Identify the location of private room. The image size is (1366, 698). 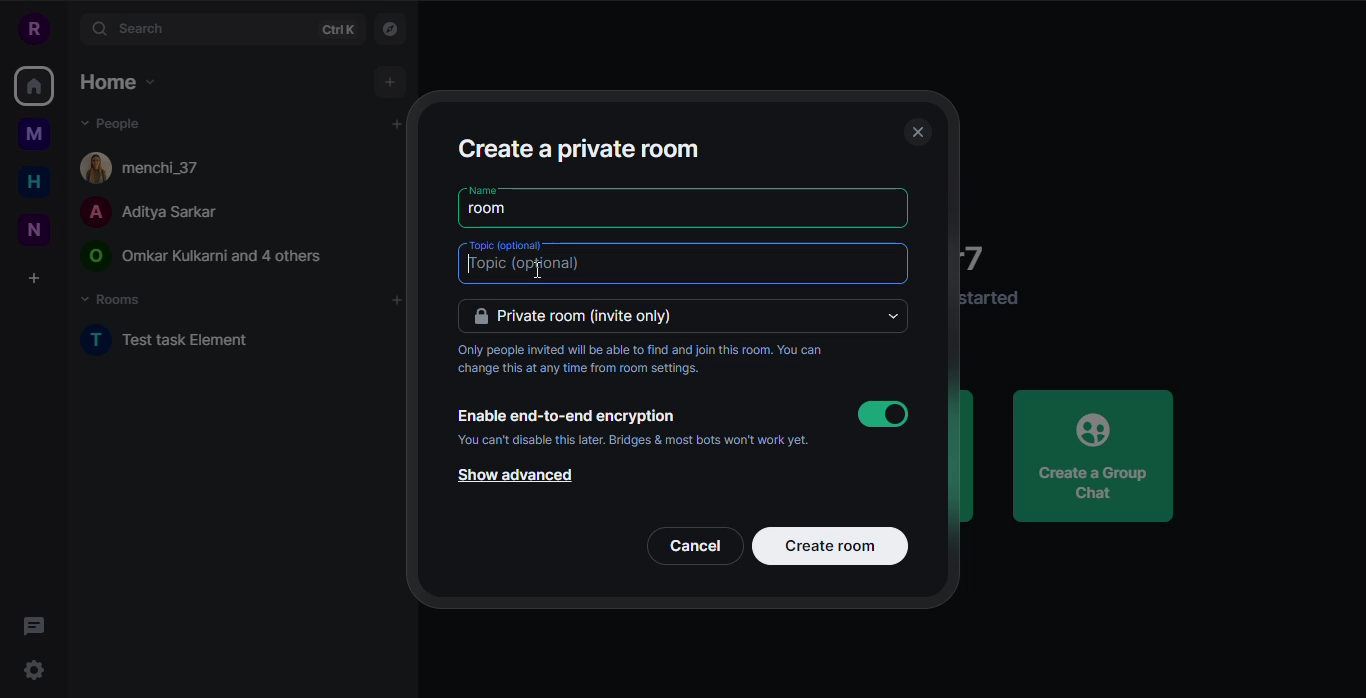
(584, 317).